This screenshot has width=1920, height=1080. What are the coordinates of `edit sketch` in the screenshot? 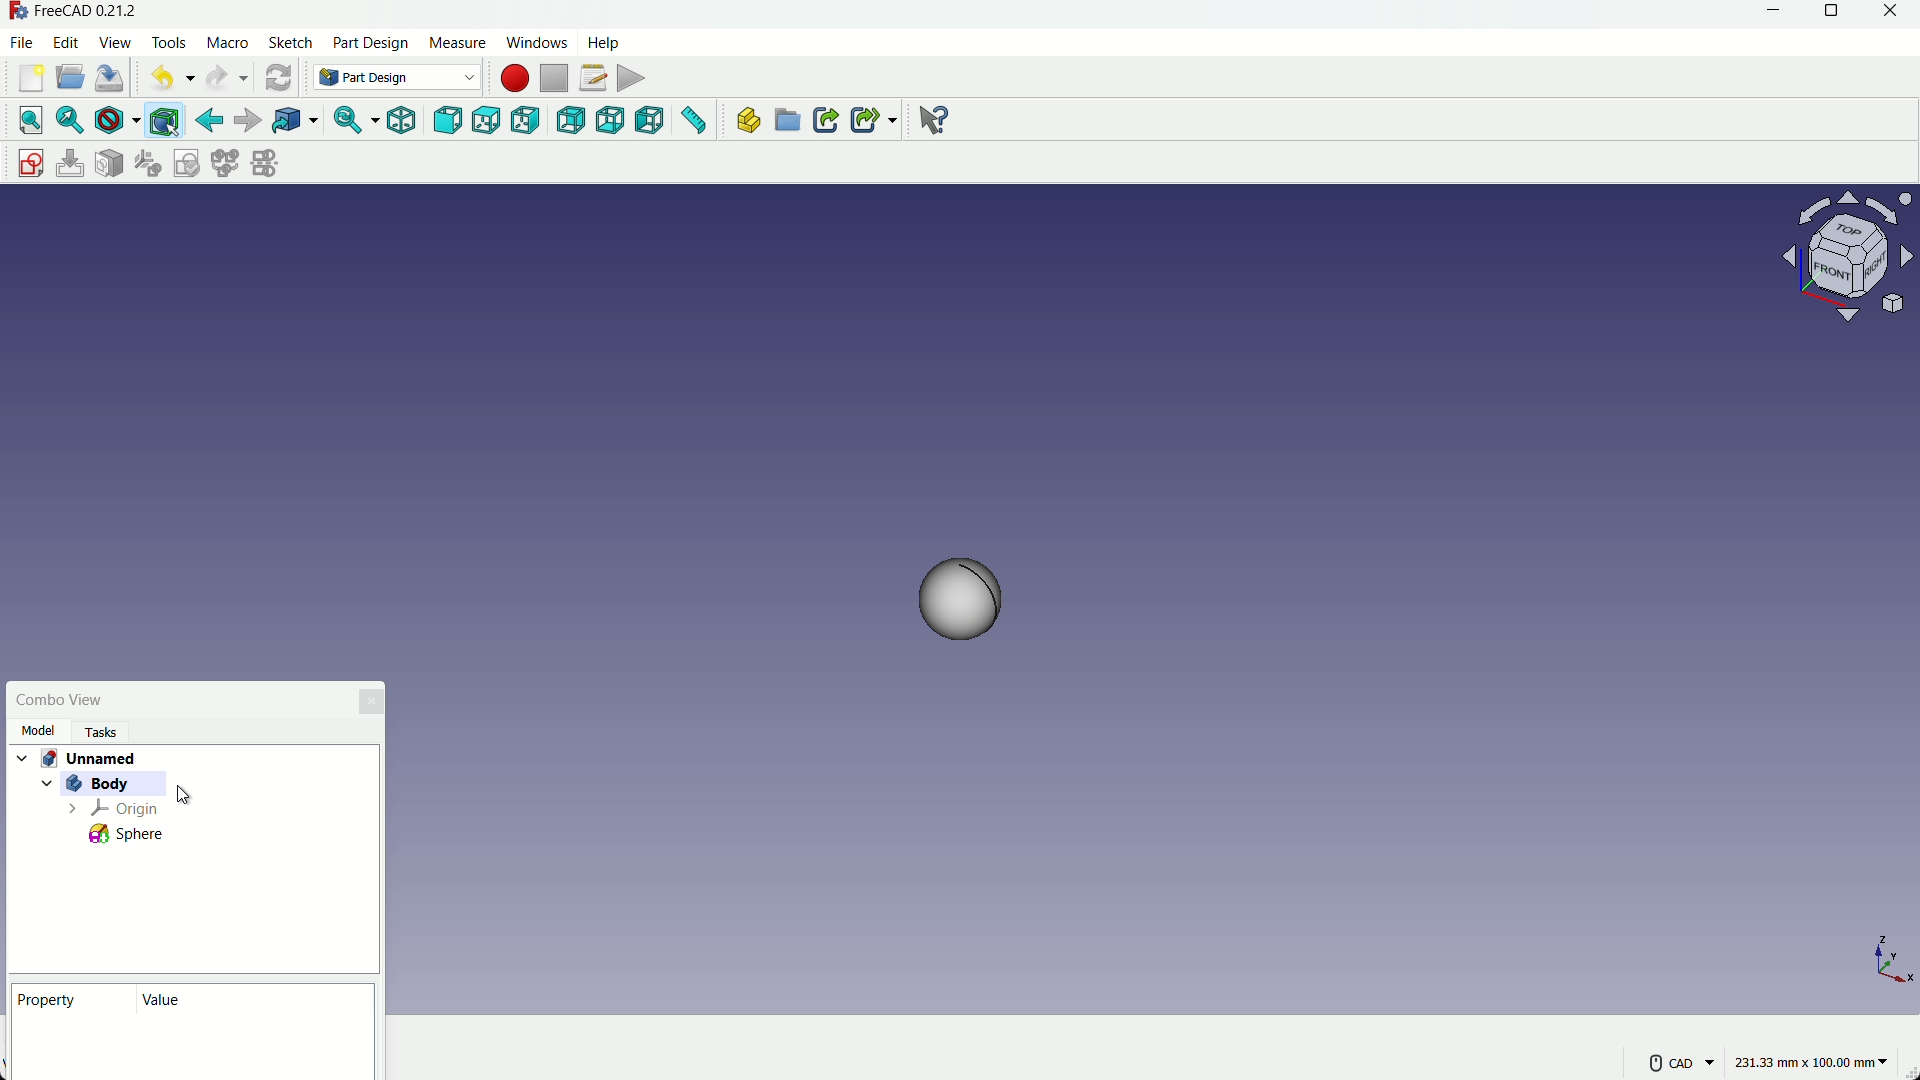 It's located at (71, 163).